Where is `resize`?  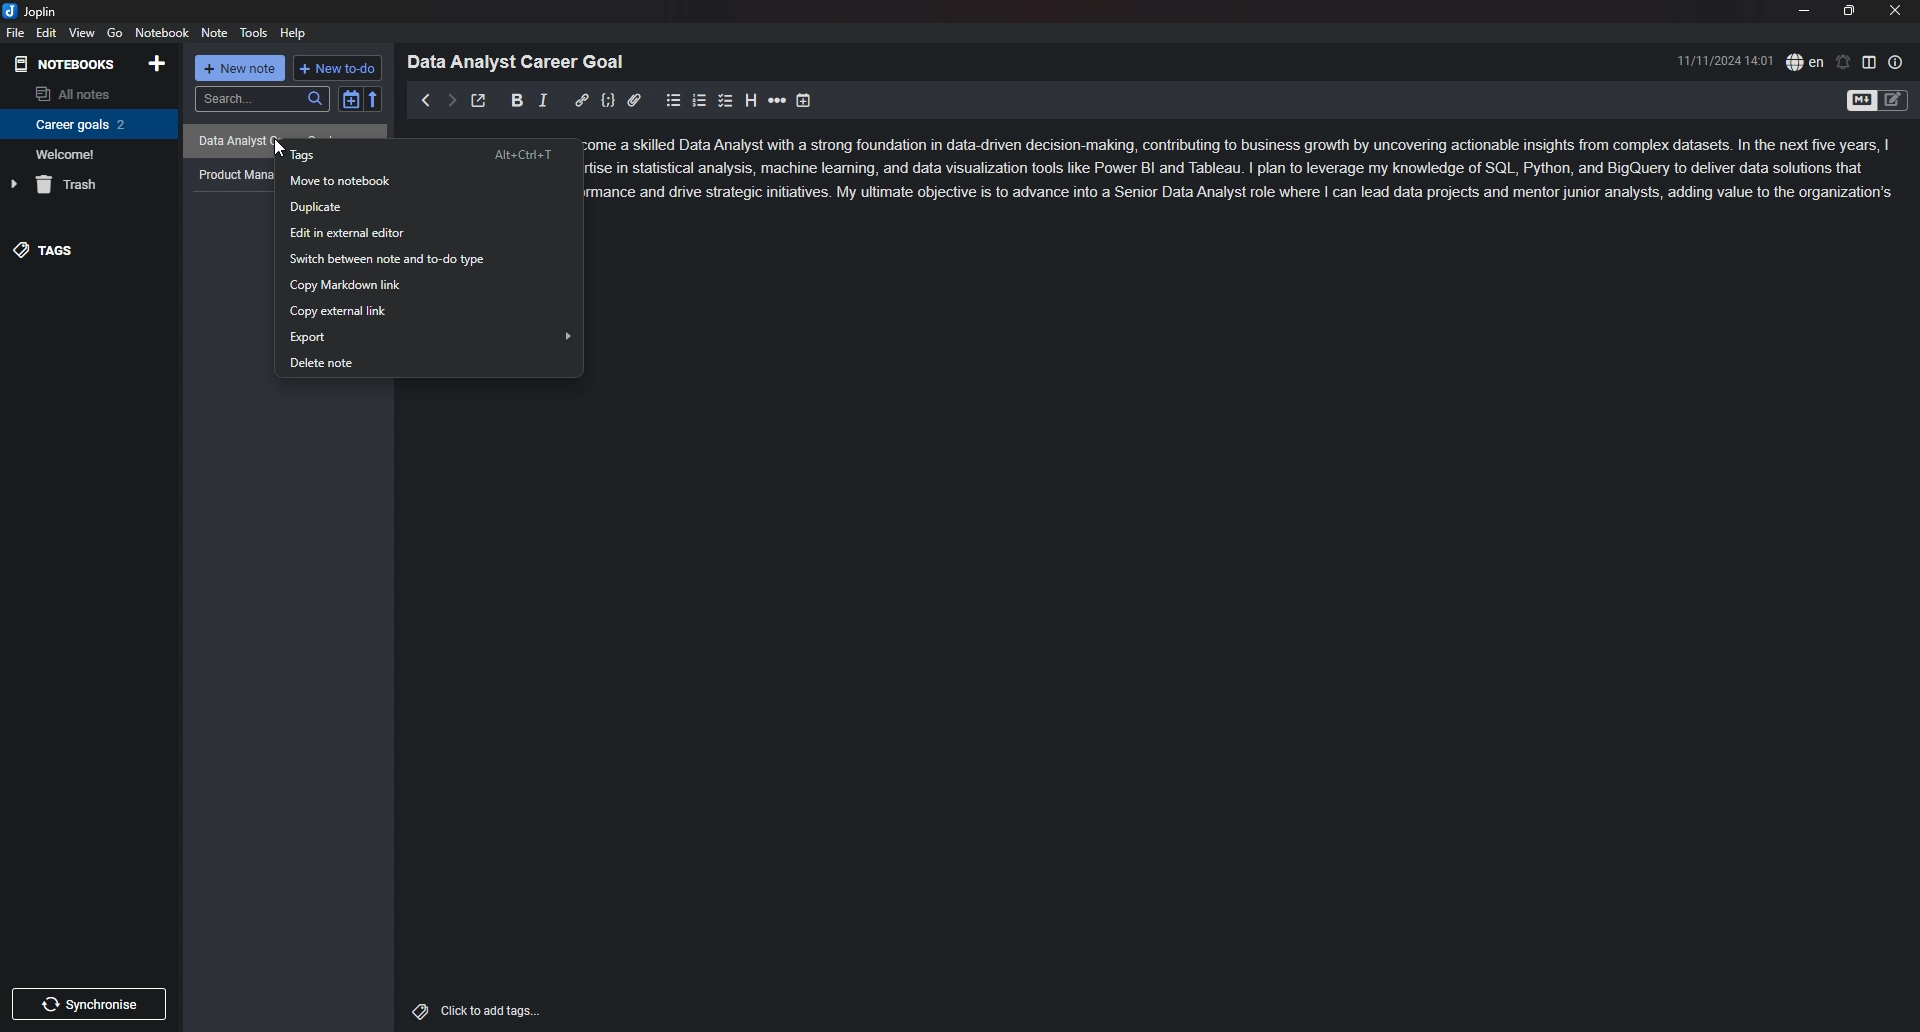 resize is located at coordinates (1850, 10).